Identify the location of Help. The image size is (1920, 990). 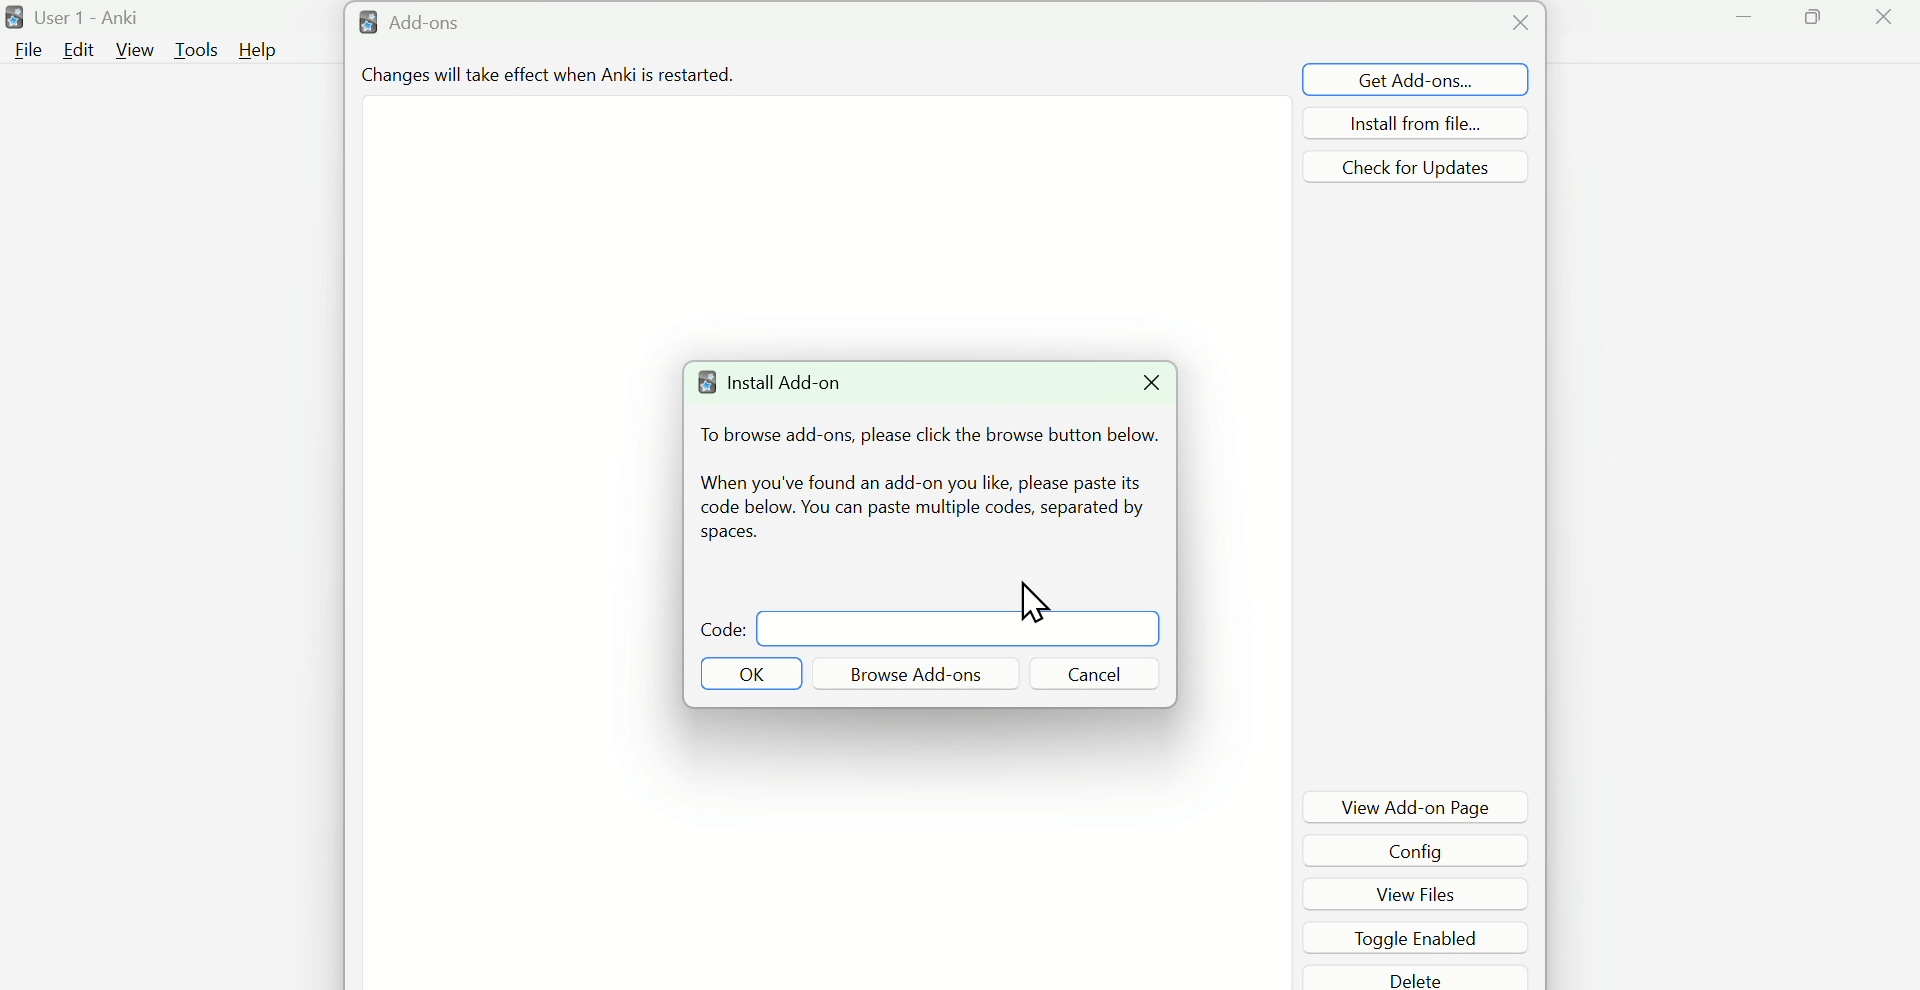
(258, 50).